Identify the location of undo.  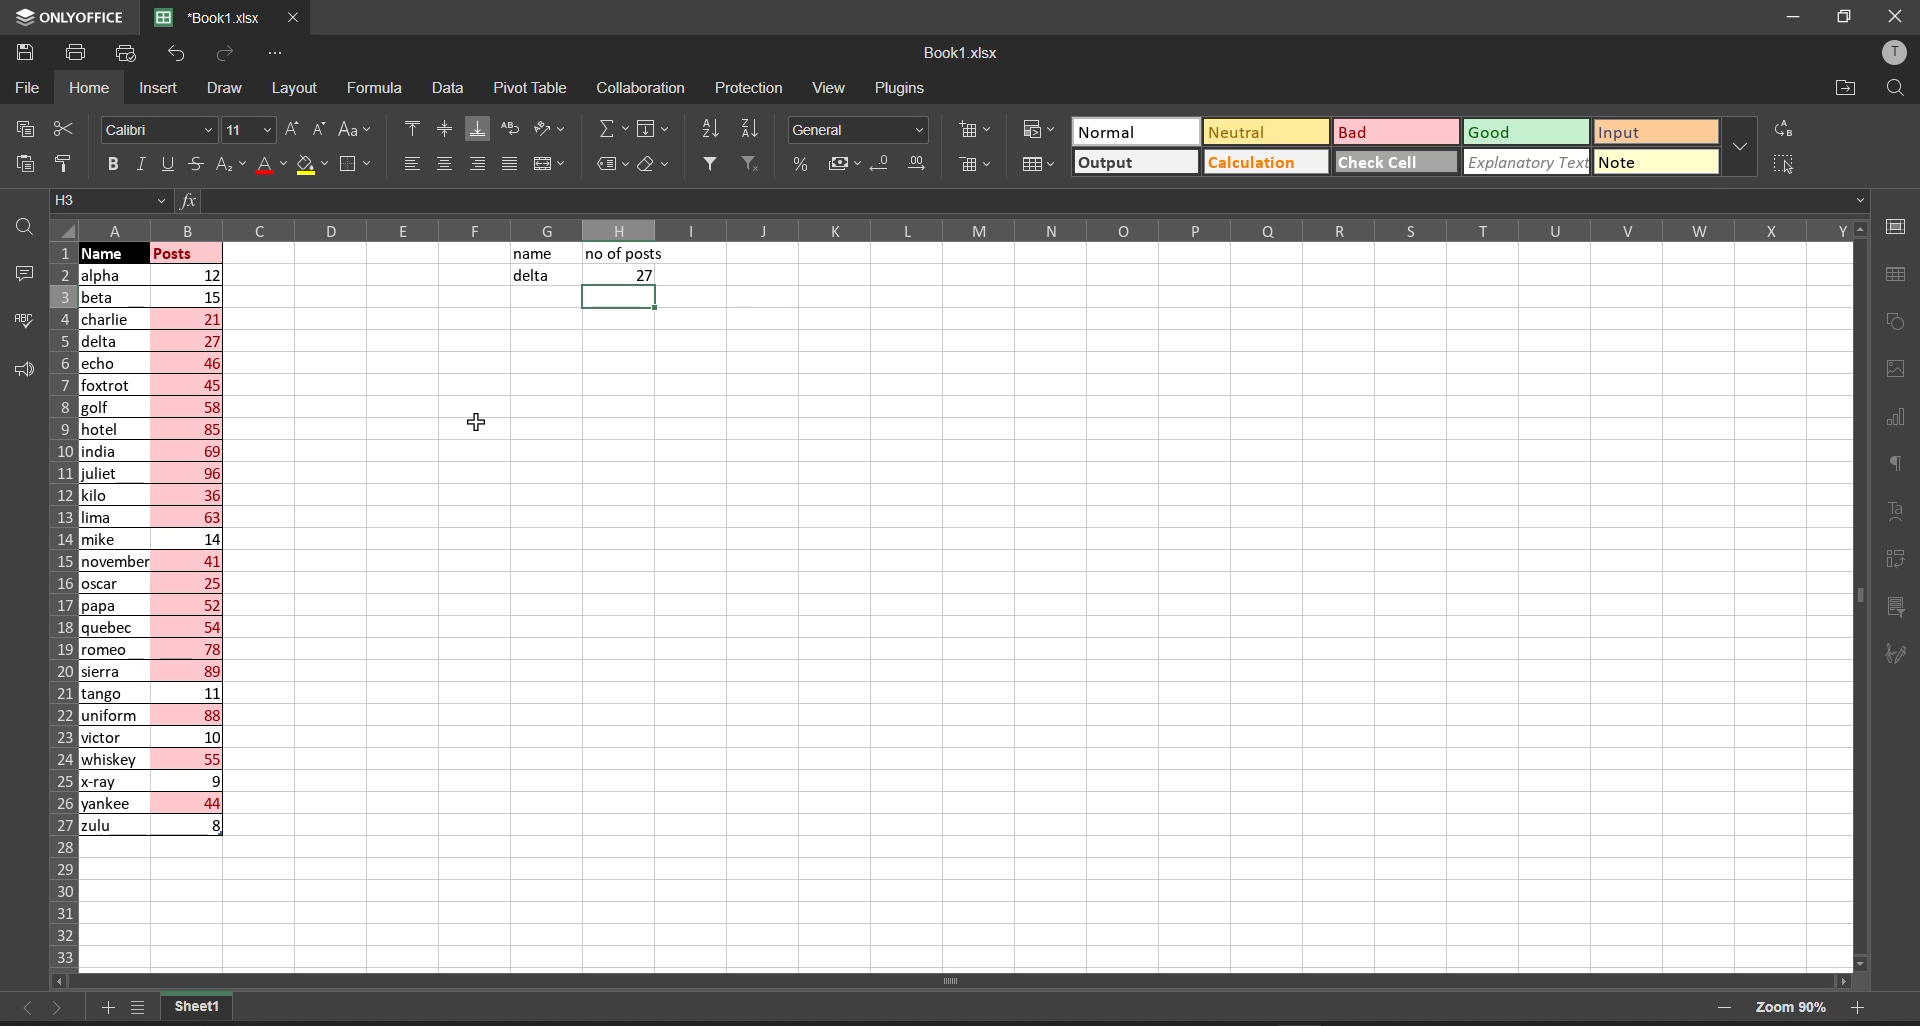
(175, 57).